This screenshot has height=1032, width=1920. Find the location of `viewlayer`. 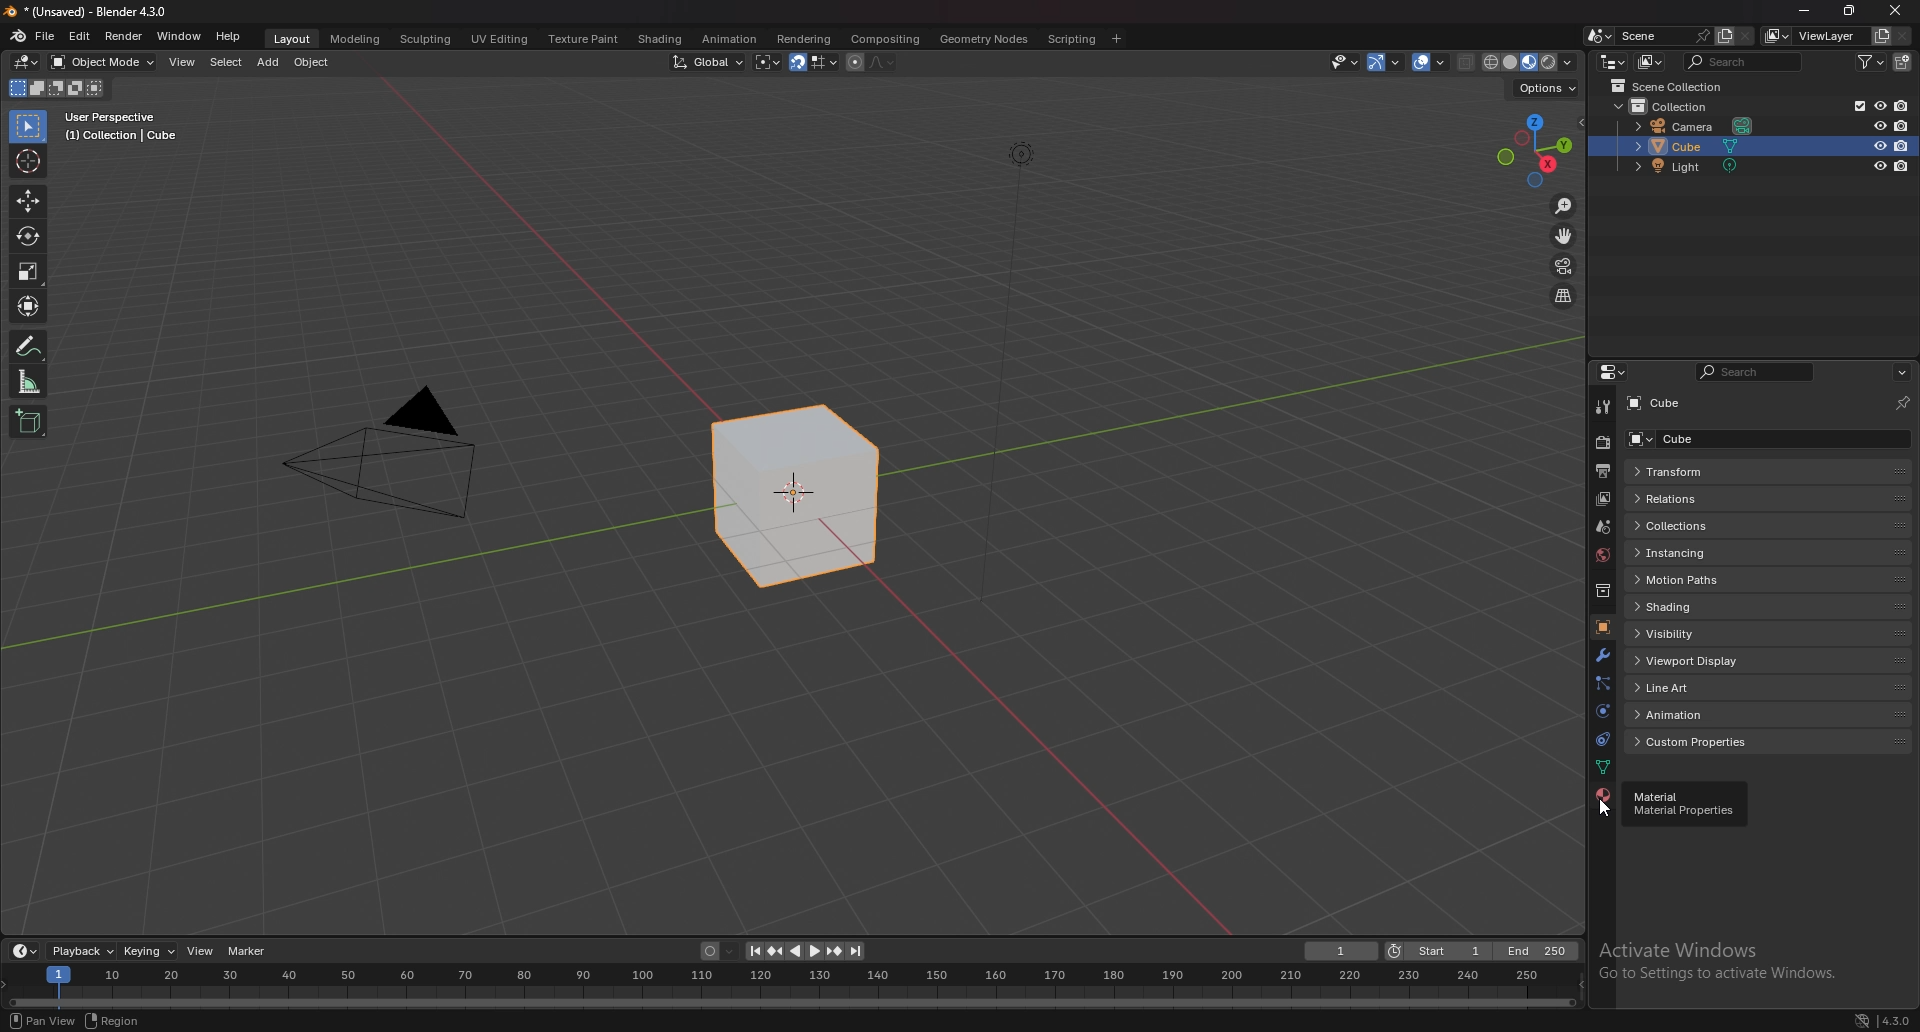

viewlayer is located at coordinates (1605, 499).